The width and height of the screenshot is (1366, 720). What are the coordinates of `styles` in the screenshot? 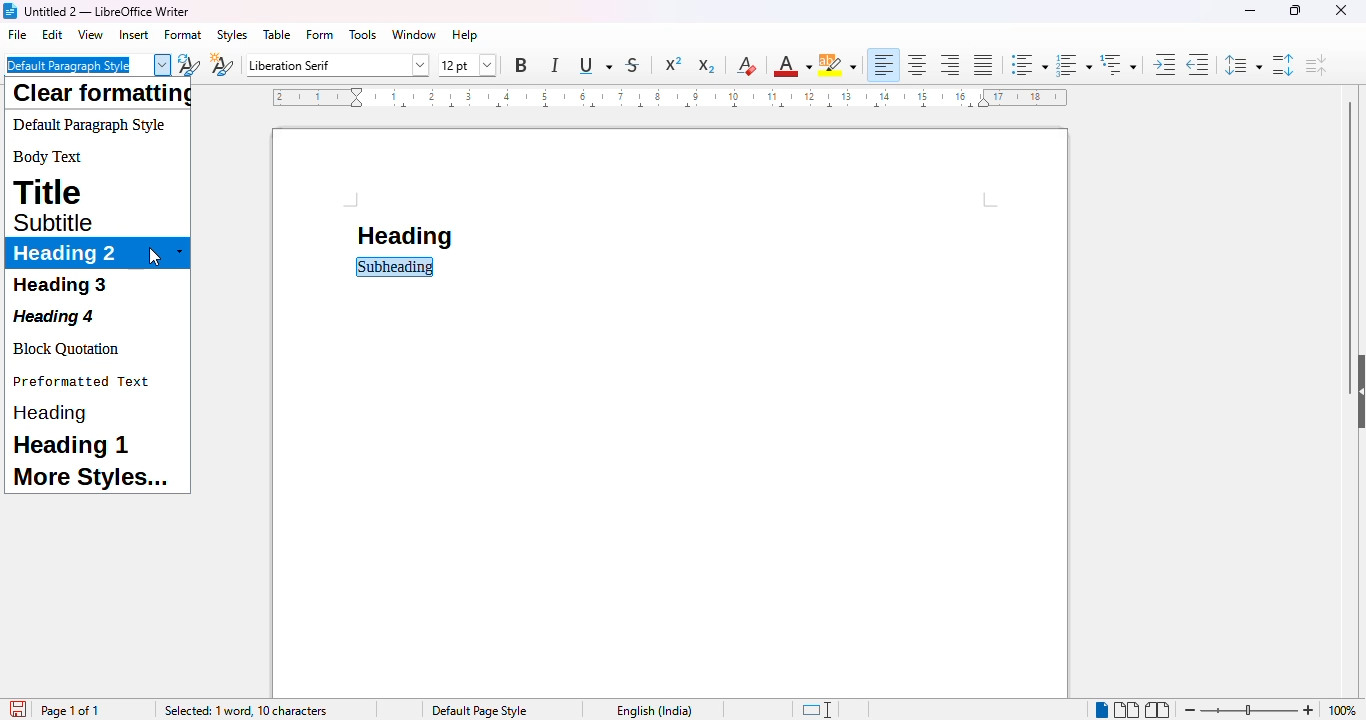 It's located at (231, 35).